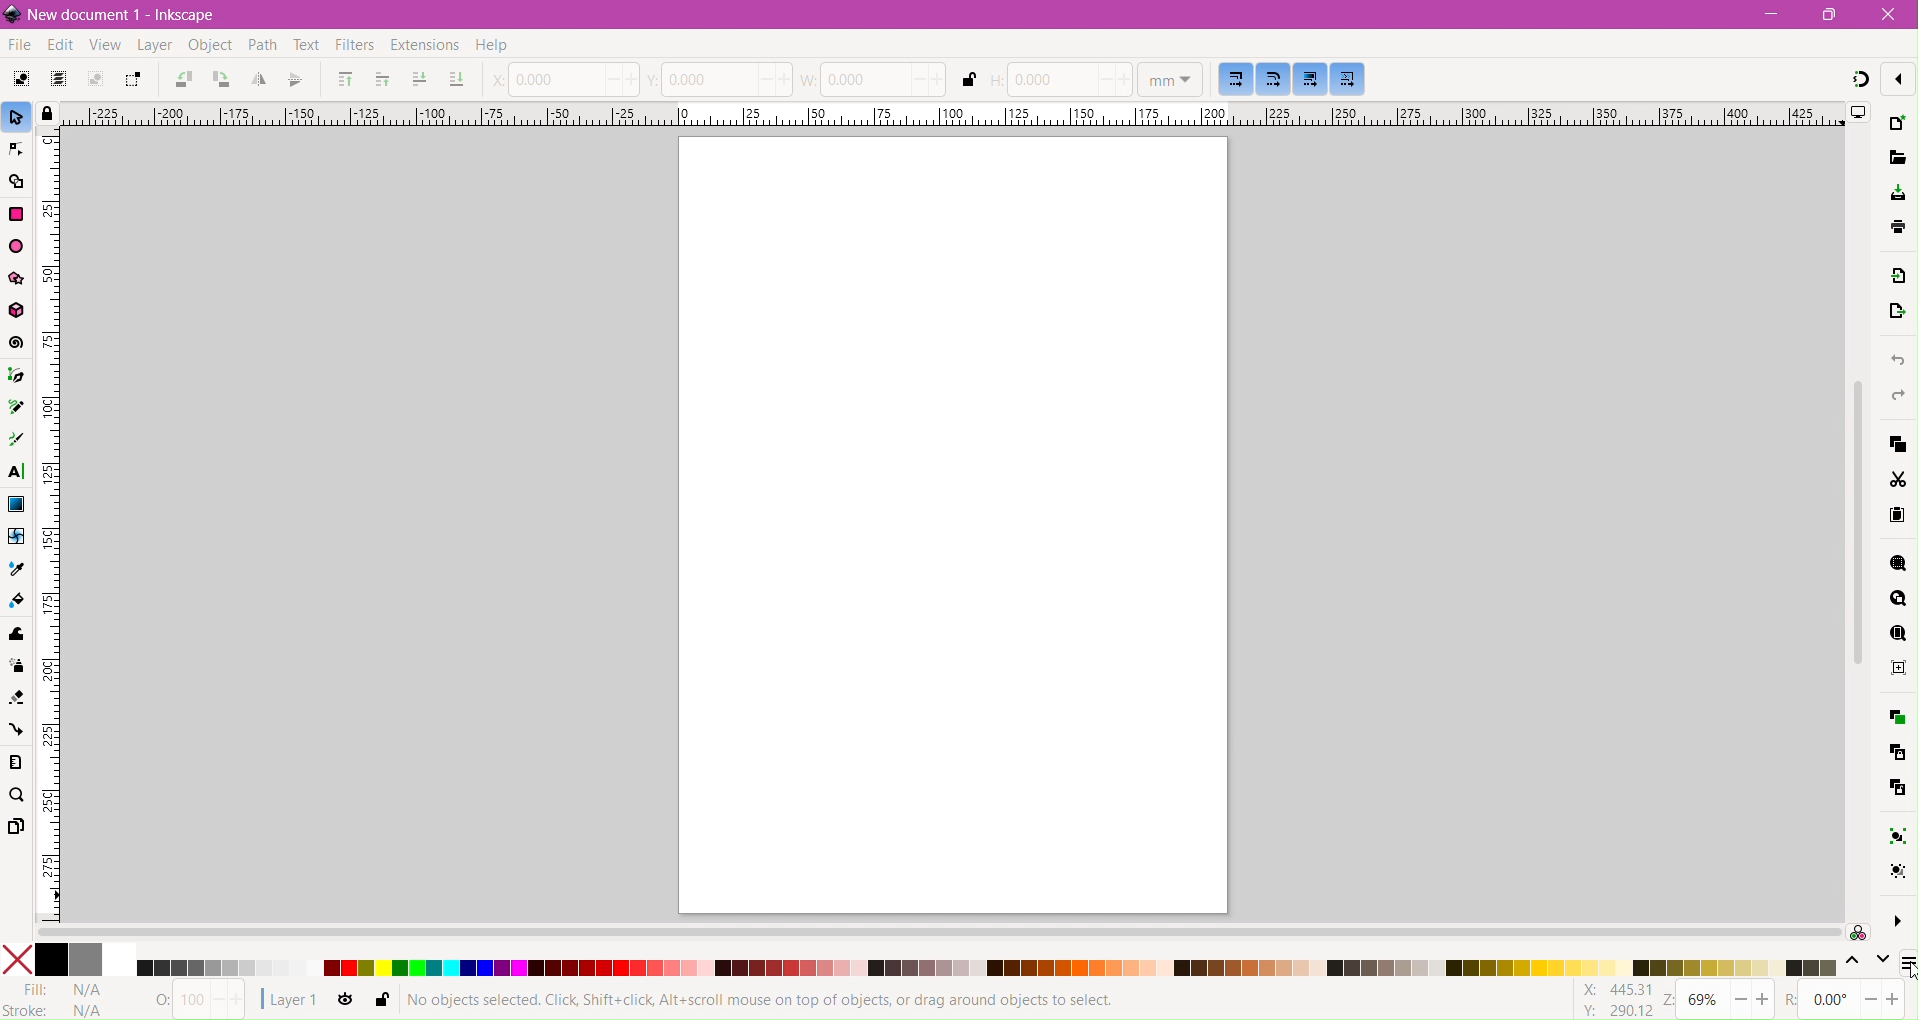 The image size is (1918, 1020). What do you see at coordinates (1772, 14) in the screenshot?
I see `Minimize` at bounding box center [1772, 14].